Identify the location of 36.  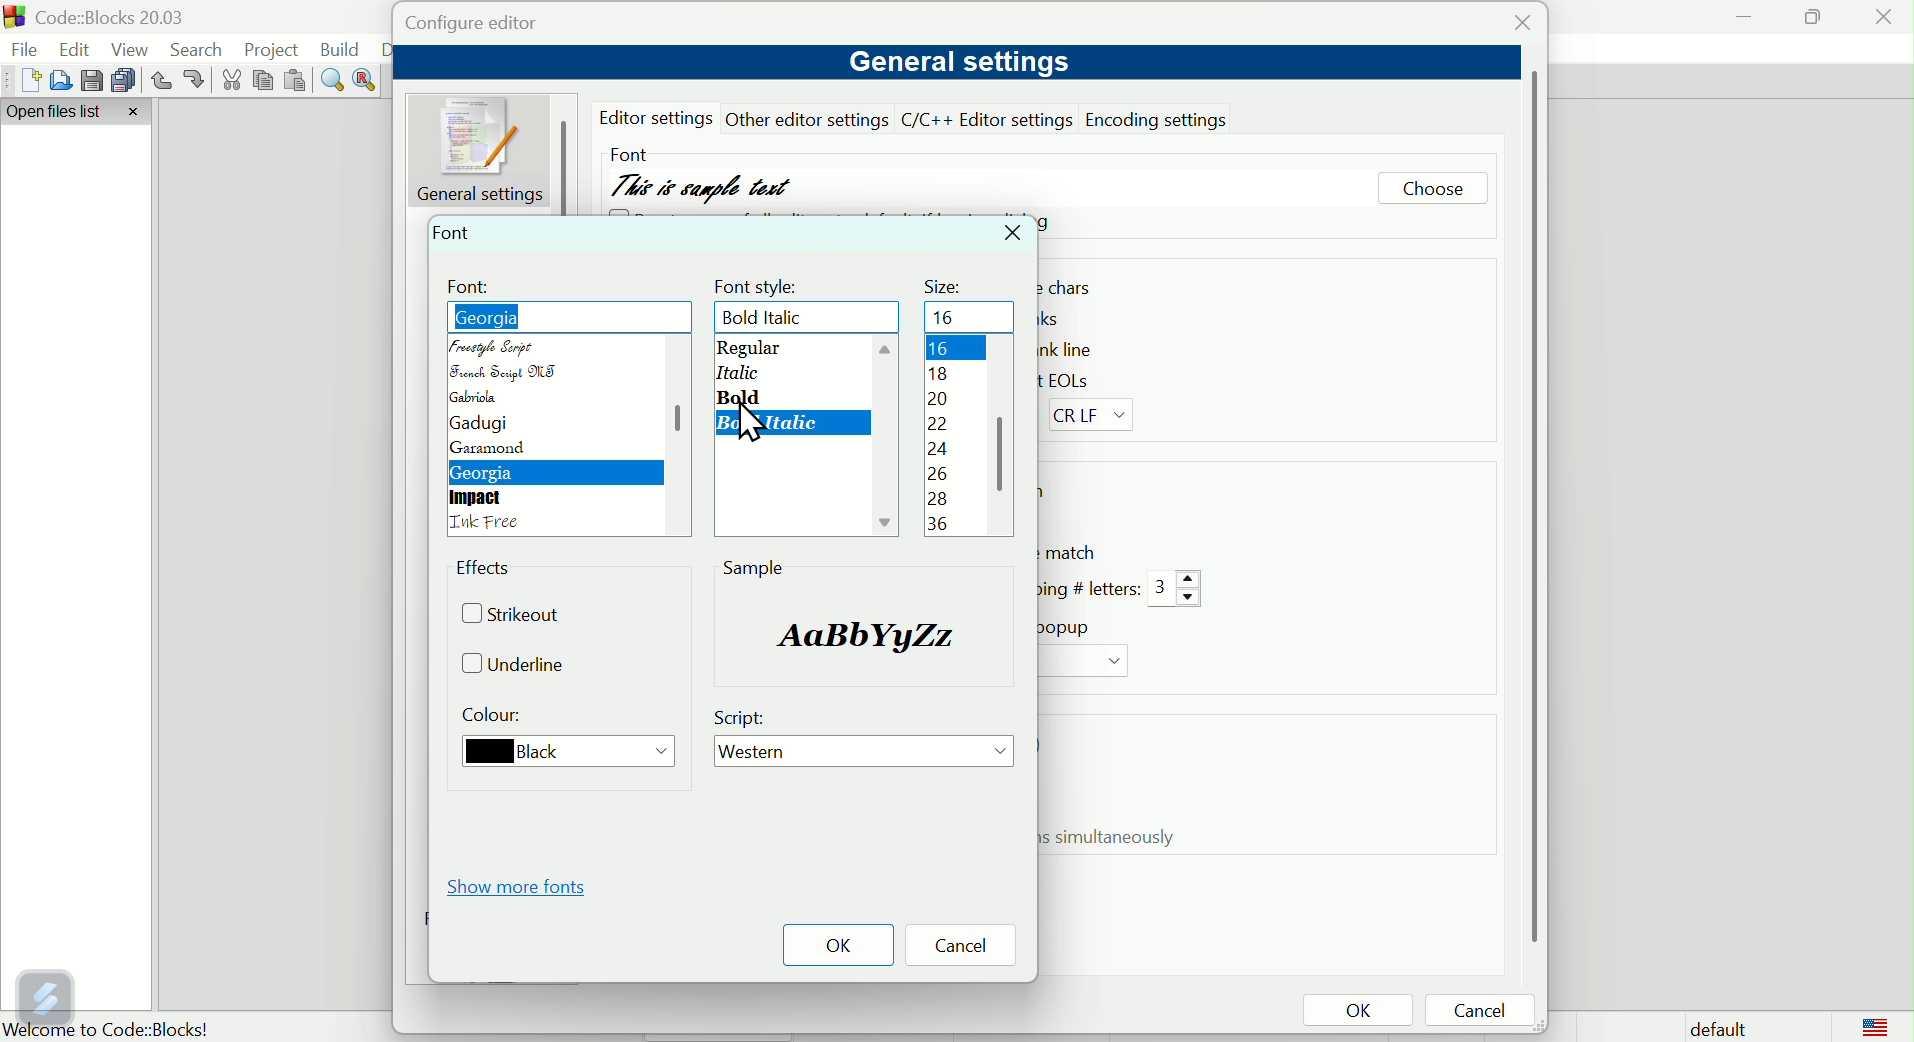
(941, 523).